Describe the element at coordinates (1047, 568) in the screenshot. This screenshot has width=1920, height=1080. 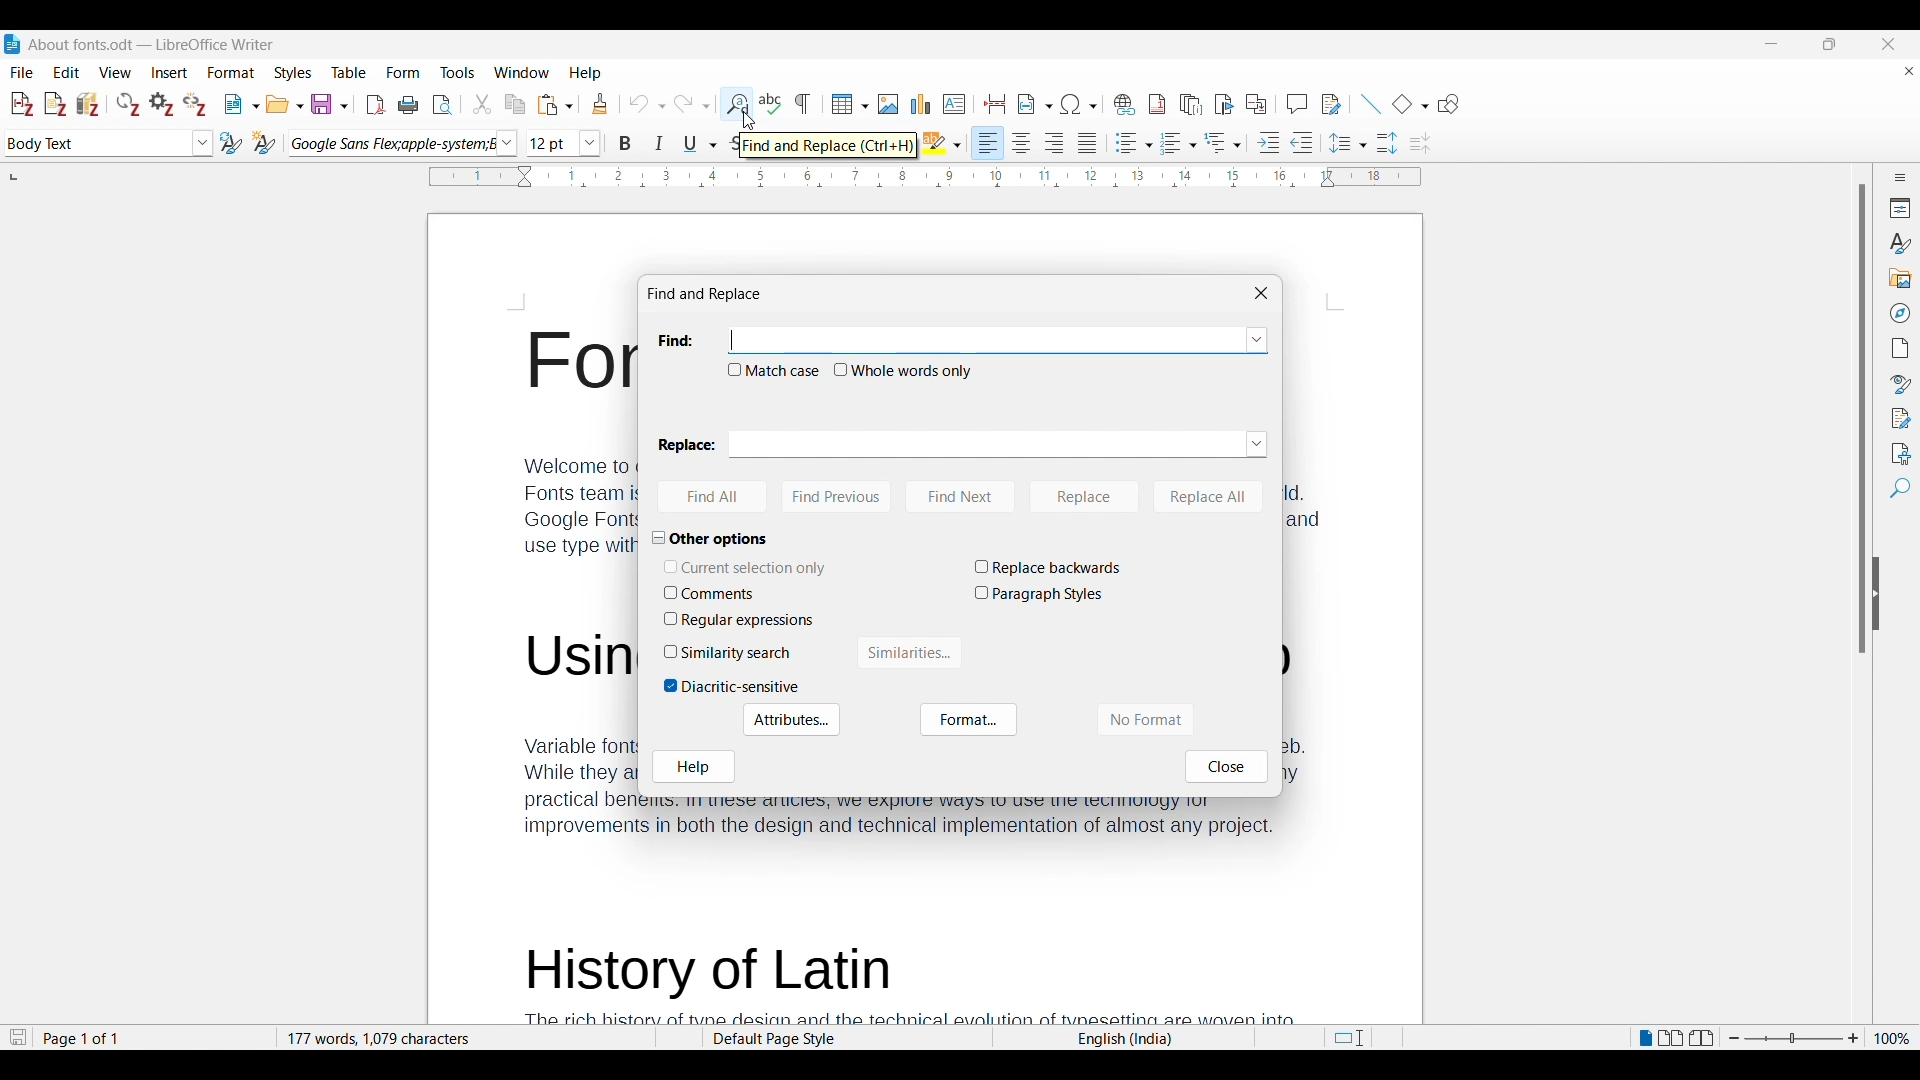
I see `Toggle for Replace backwards` at that location.